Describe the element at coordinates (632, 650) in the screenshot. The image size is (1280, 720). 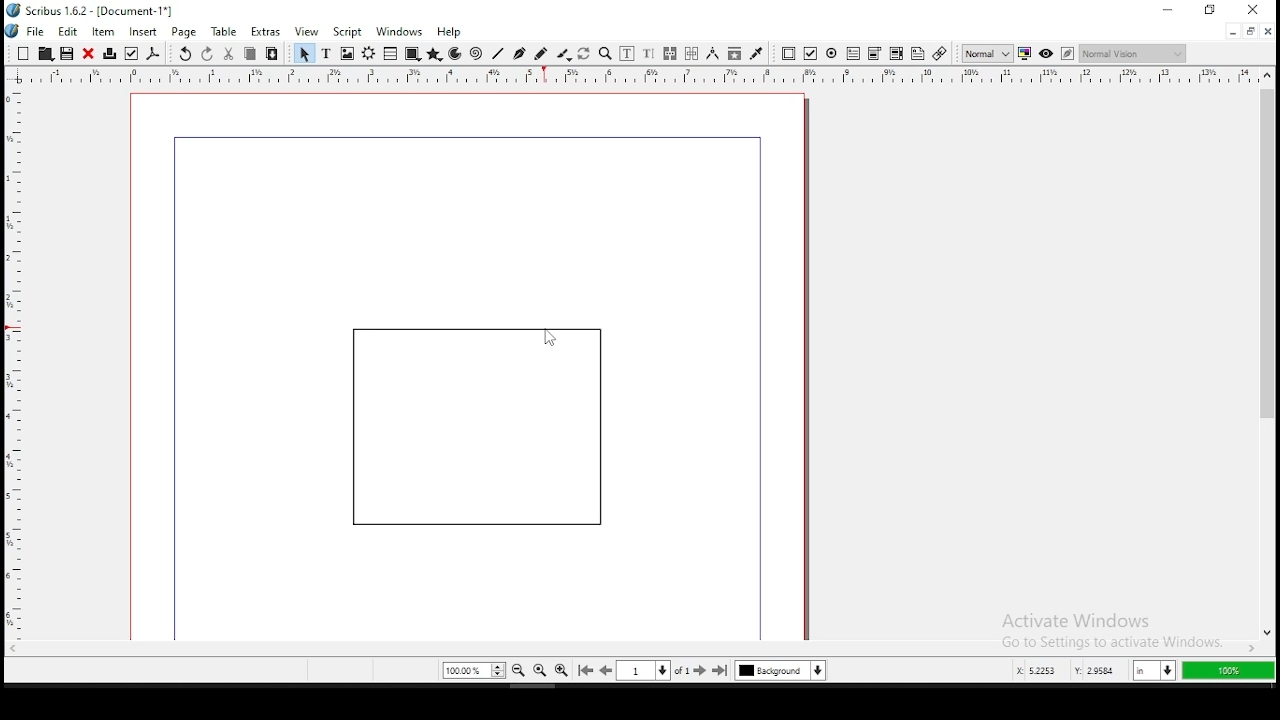
I see `scroll bar` at that location.